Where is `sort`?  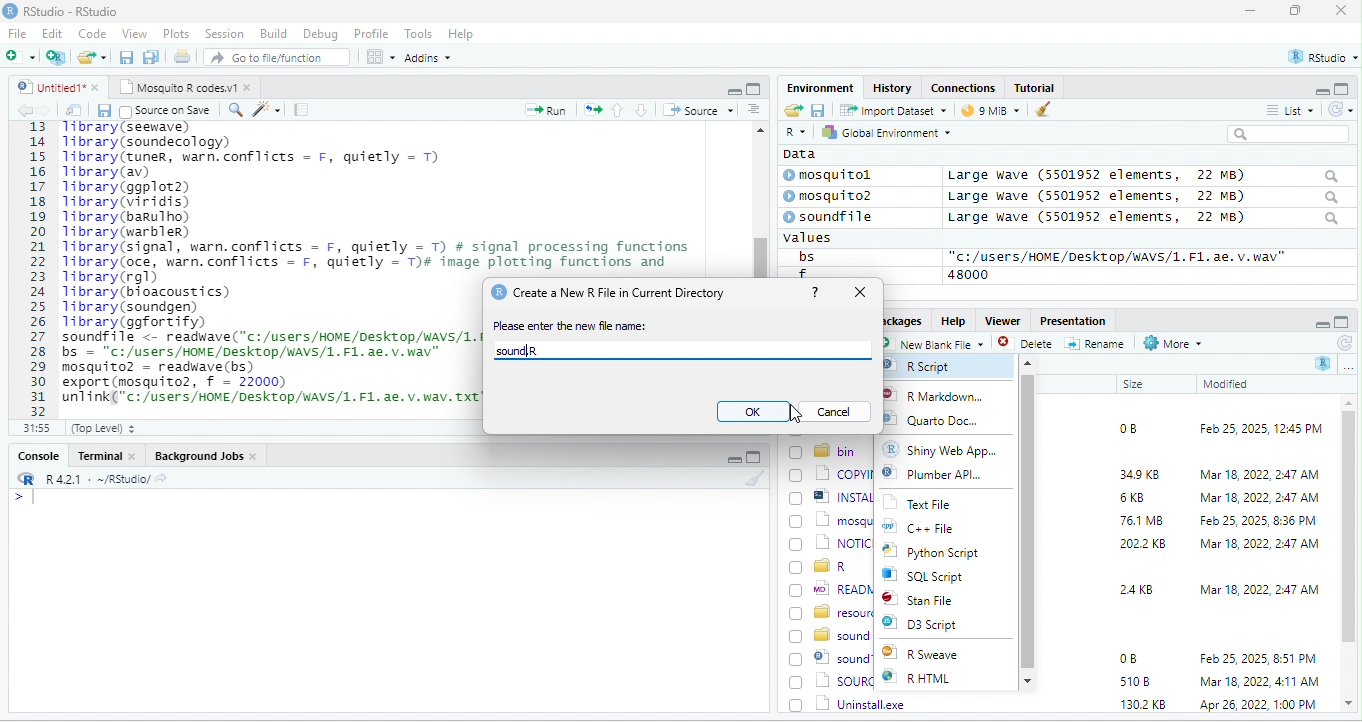 sort is located at coordinates (753, 108).